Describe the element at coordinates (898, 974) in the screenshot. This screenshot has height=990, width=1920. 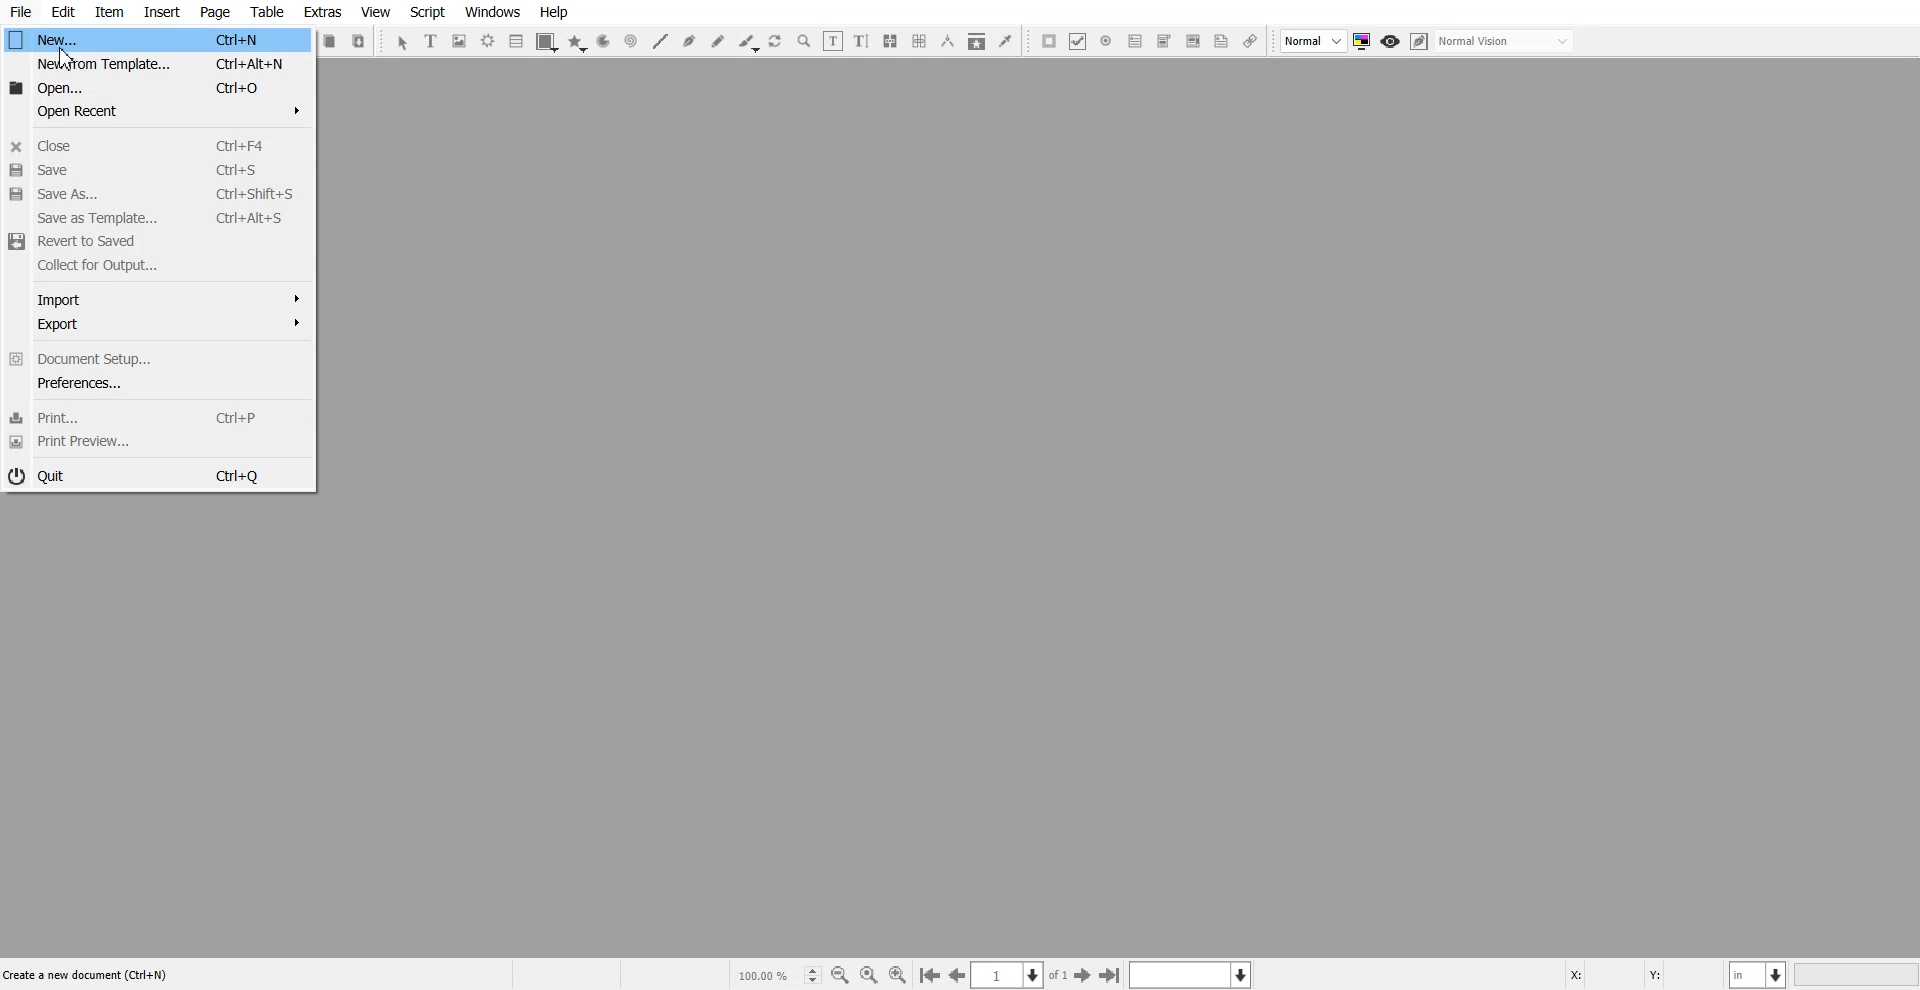
I see `Zoom In` at that location.